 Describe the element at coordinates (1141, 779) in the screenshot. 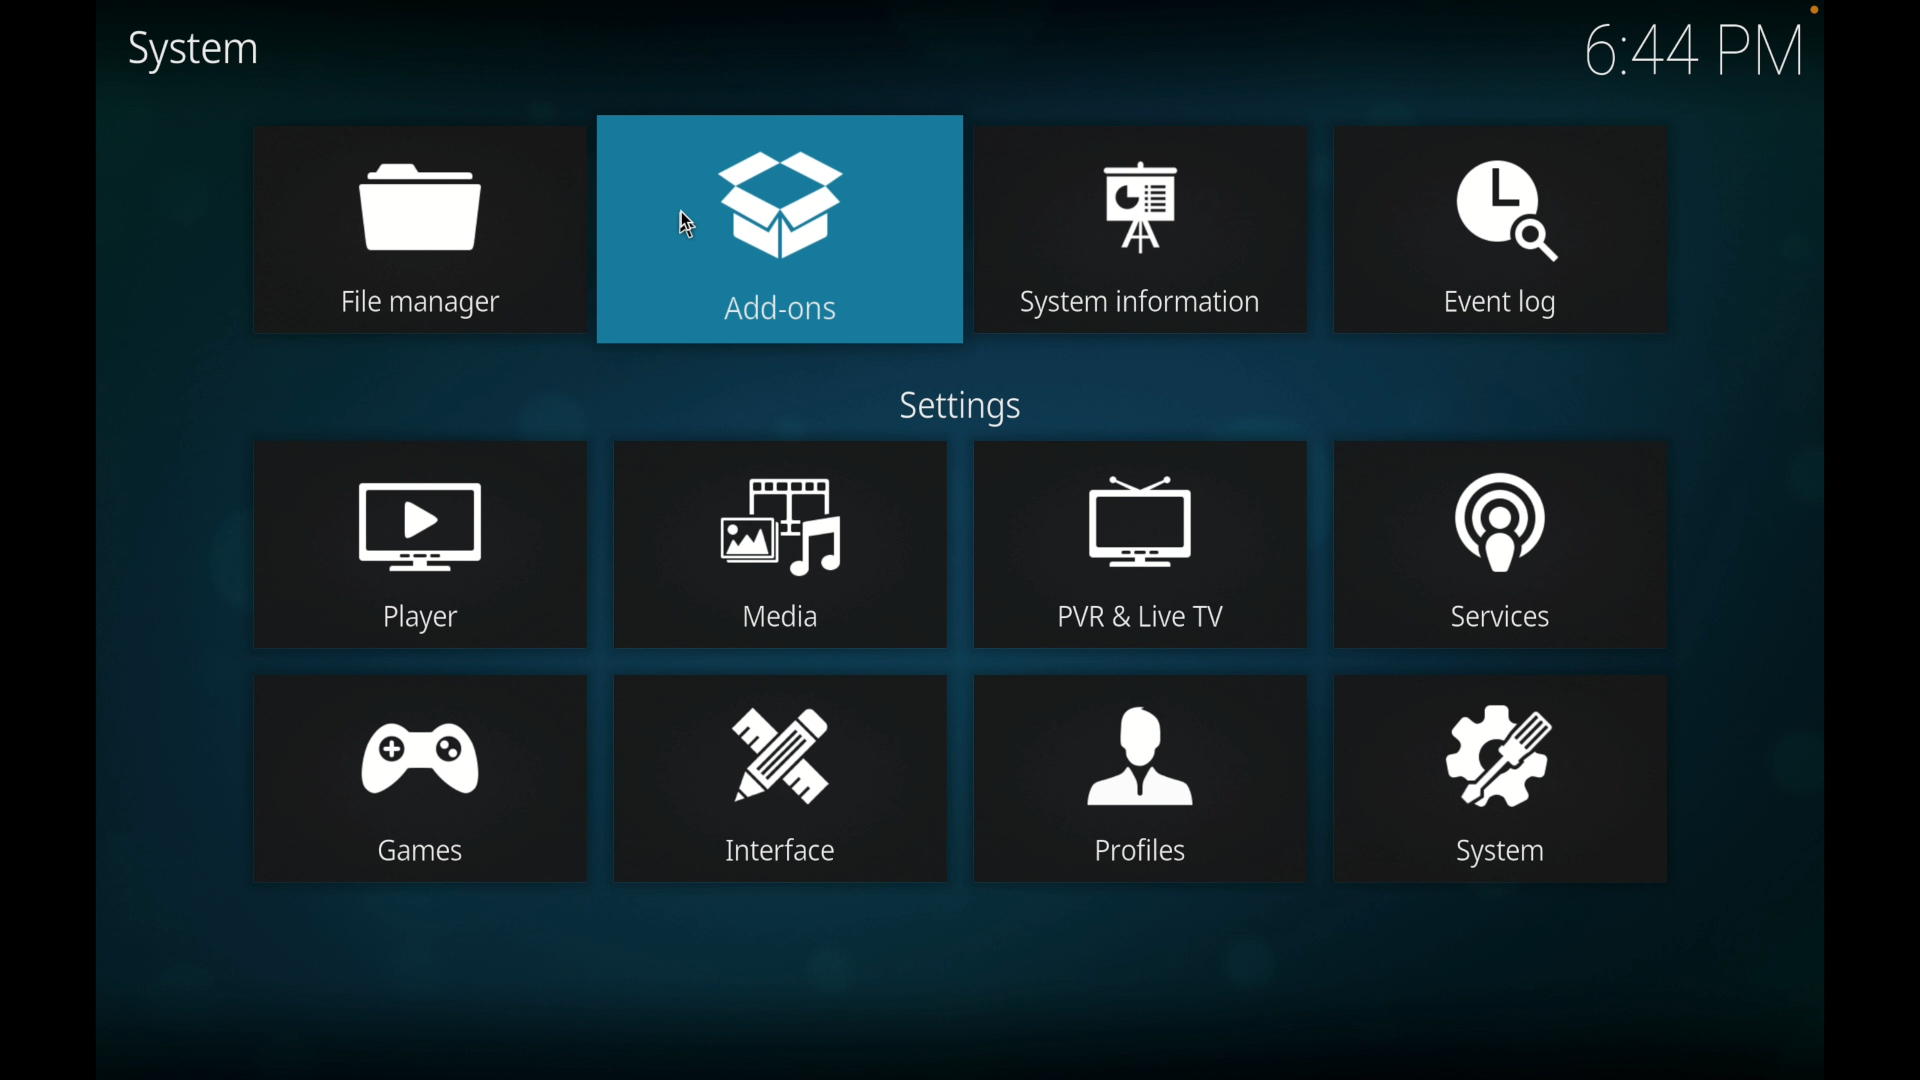

I see `profiles` at that location.